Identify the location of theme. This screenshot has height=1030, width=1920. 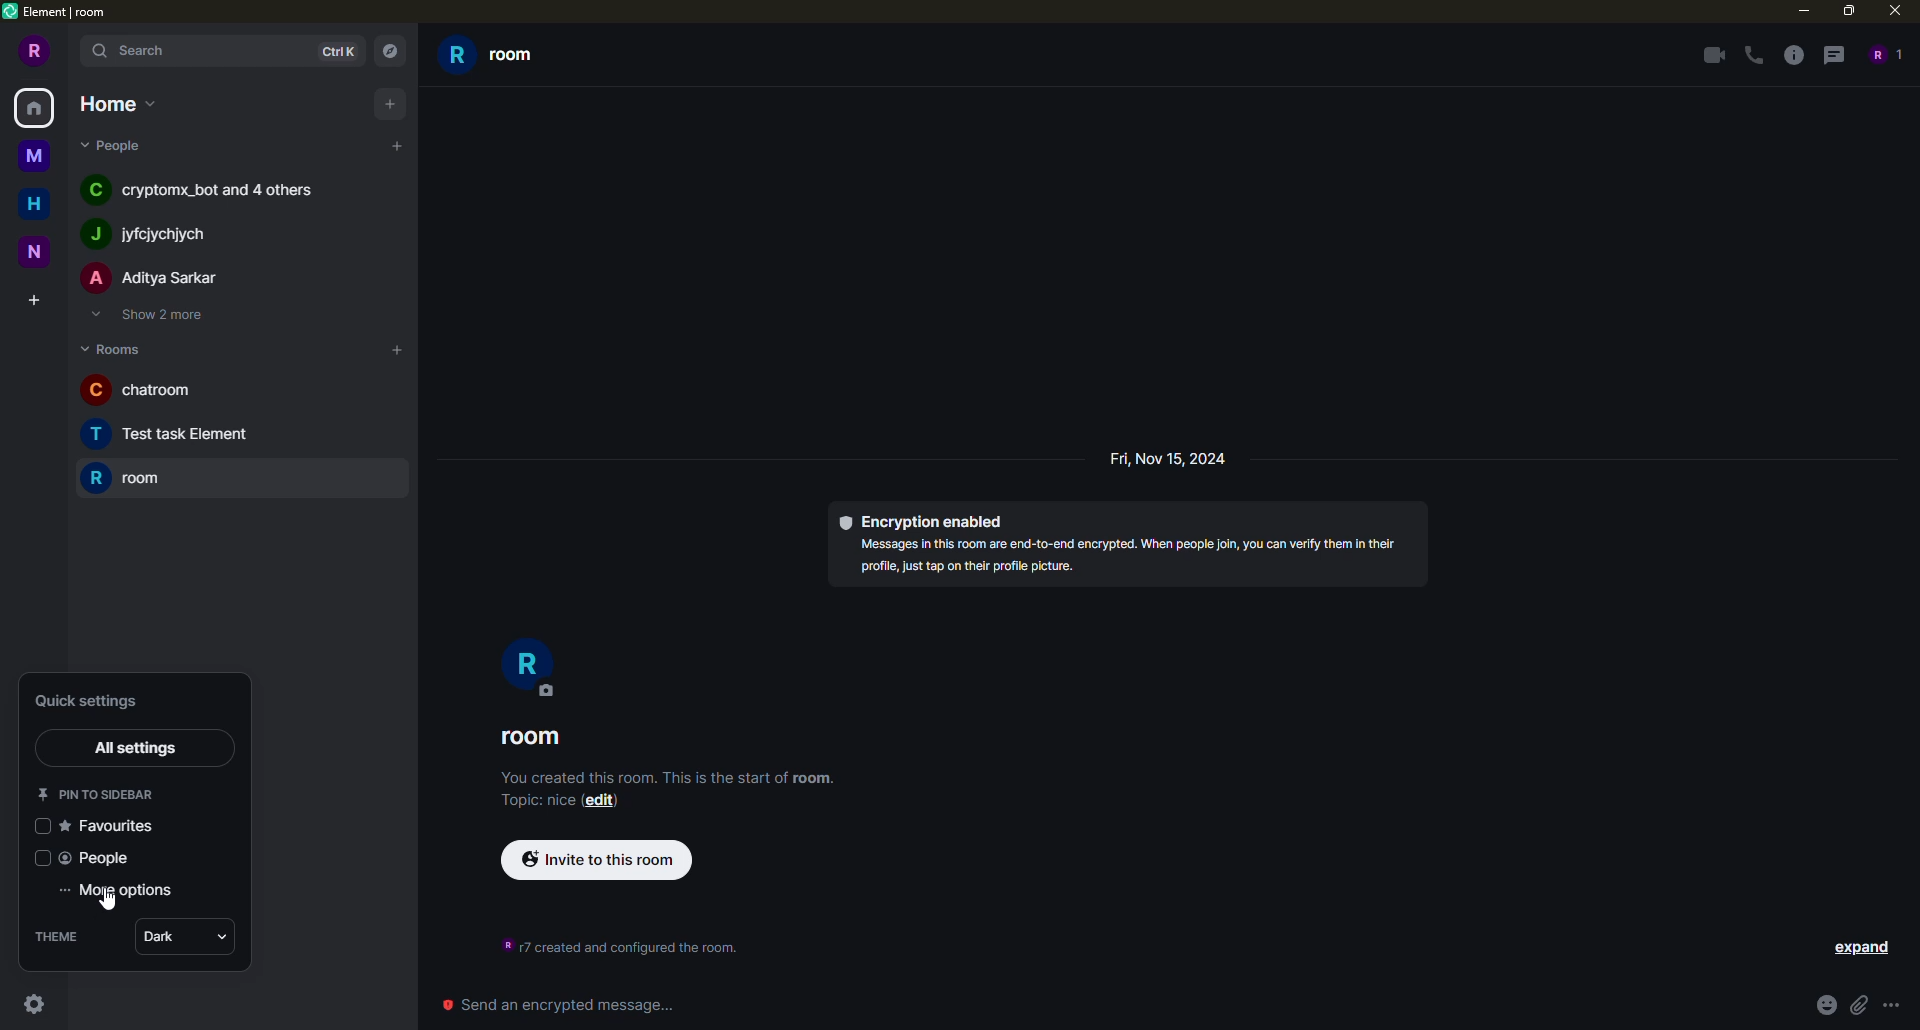
(61, 935).